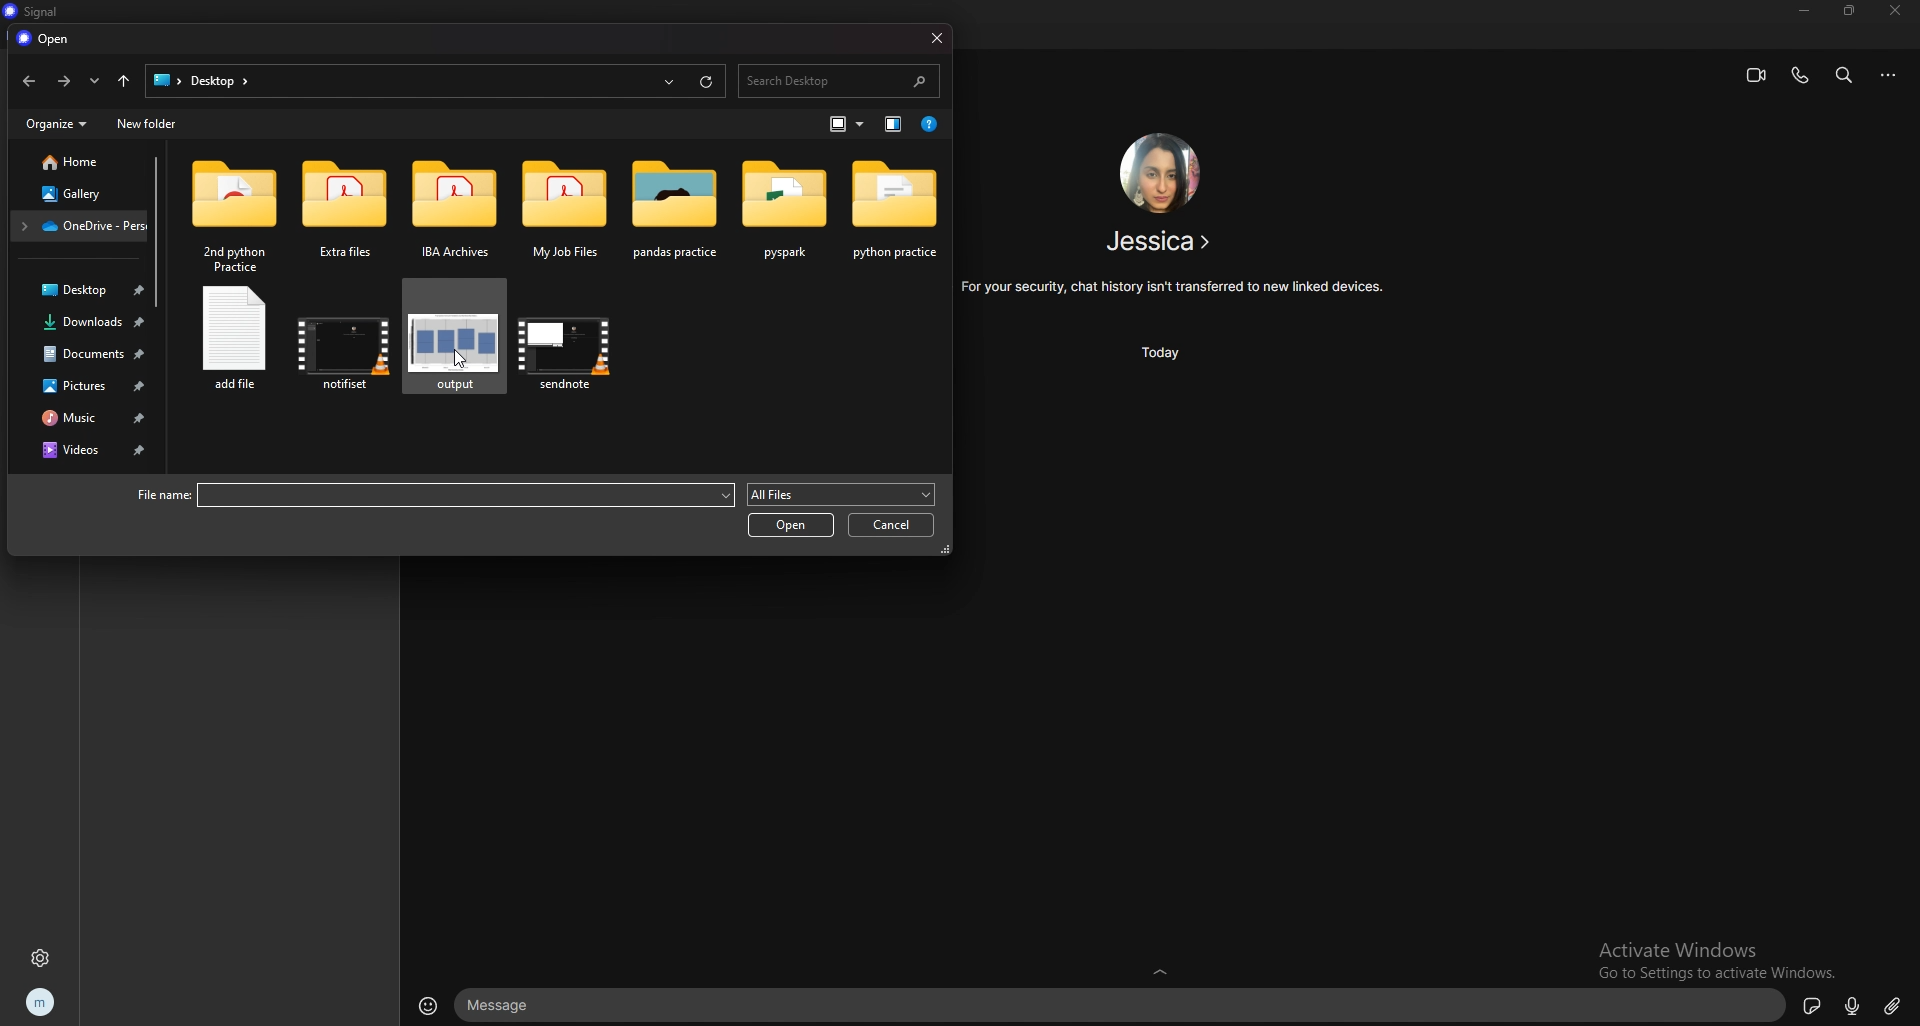 The image size is (1920, 1026). I want to click on music, so click(81, 418).